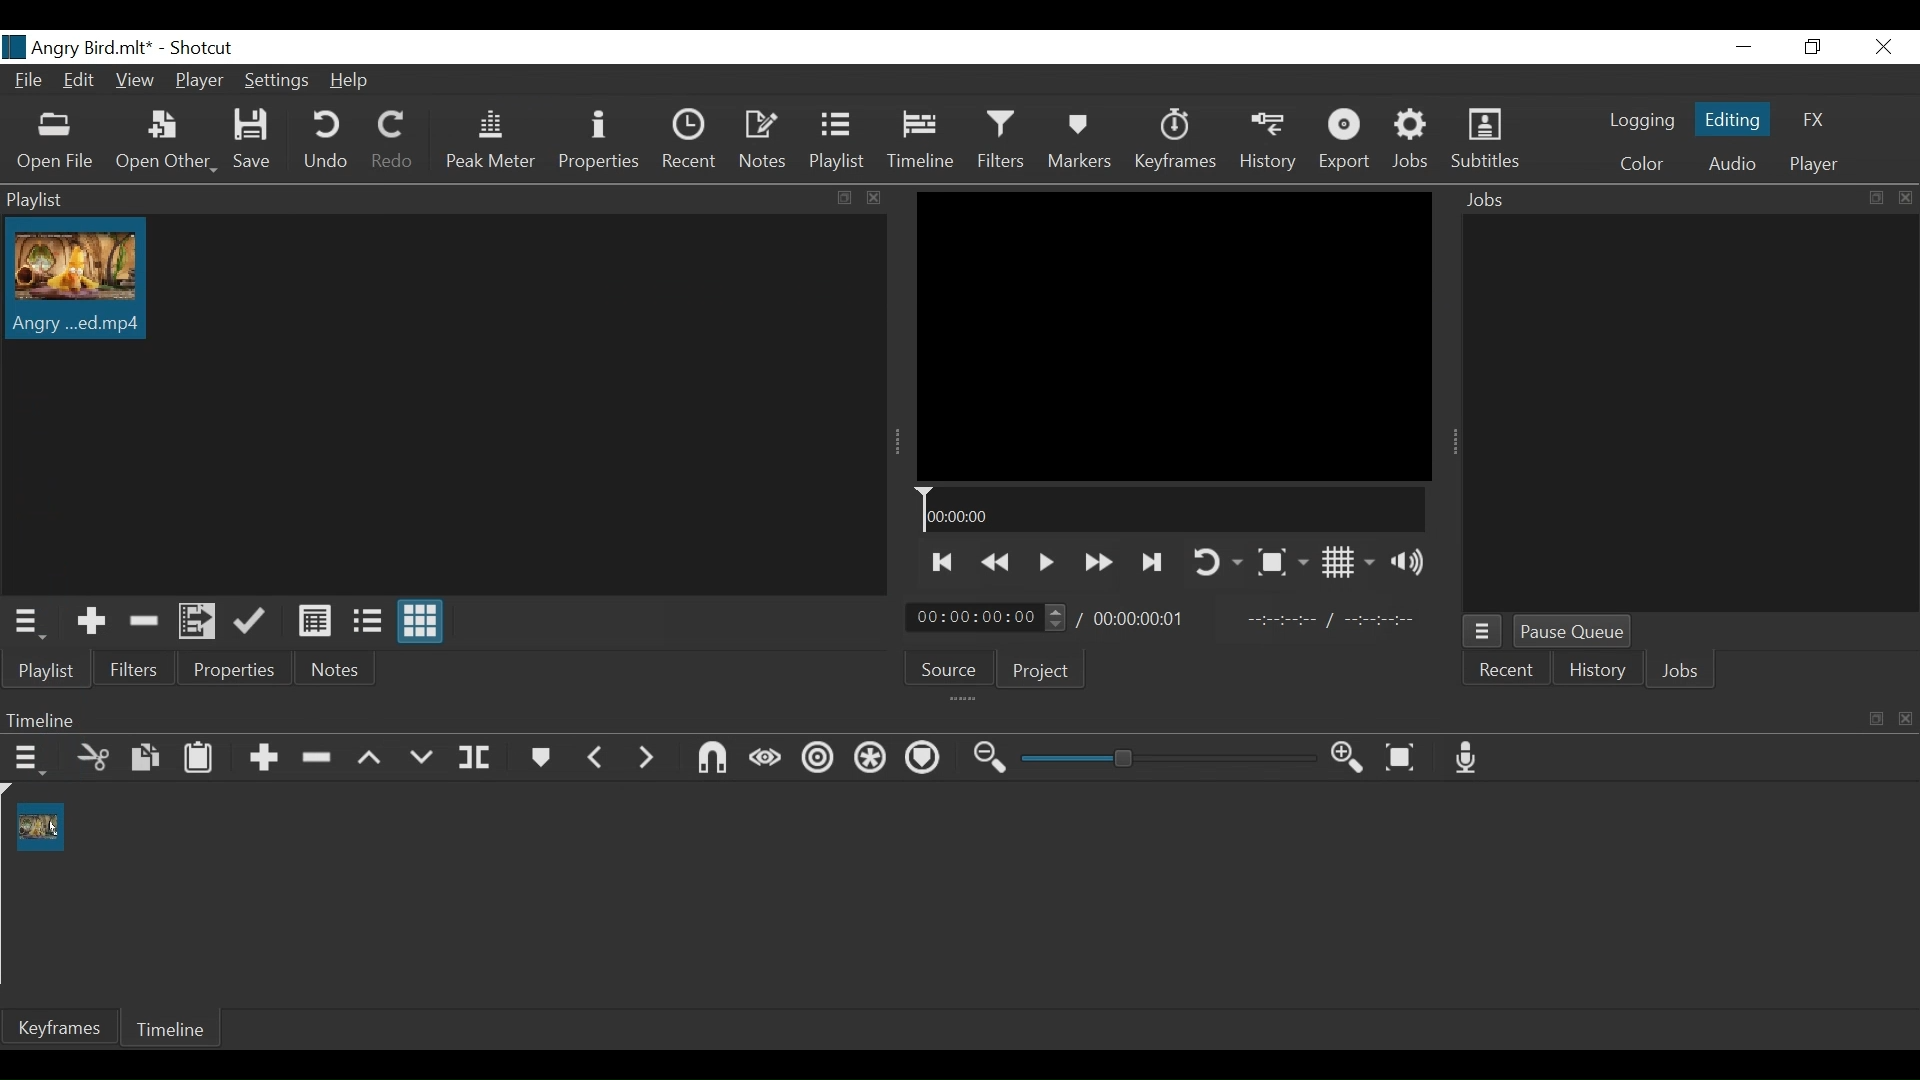 The height and width of the screenshot is (1080, 1920). Describe the element at coordinates (315, 758) in the screenshot. I see `Ripple Delete` at that location.